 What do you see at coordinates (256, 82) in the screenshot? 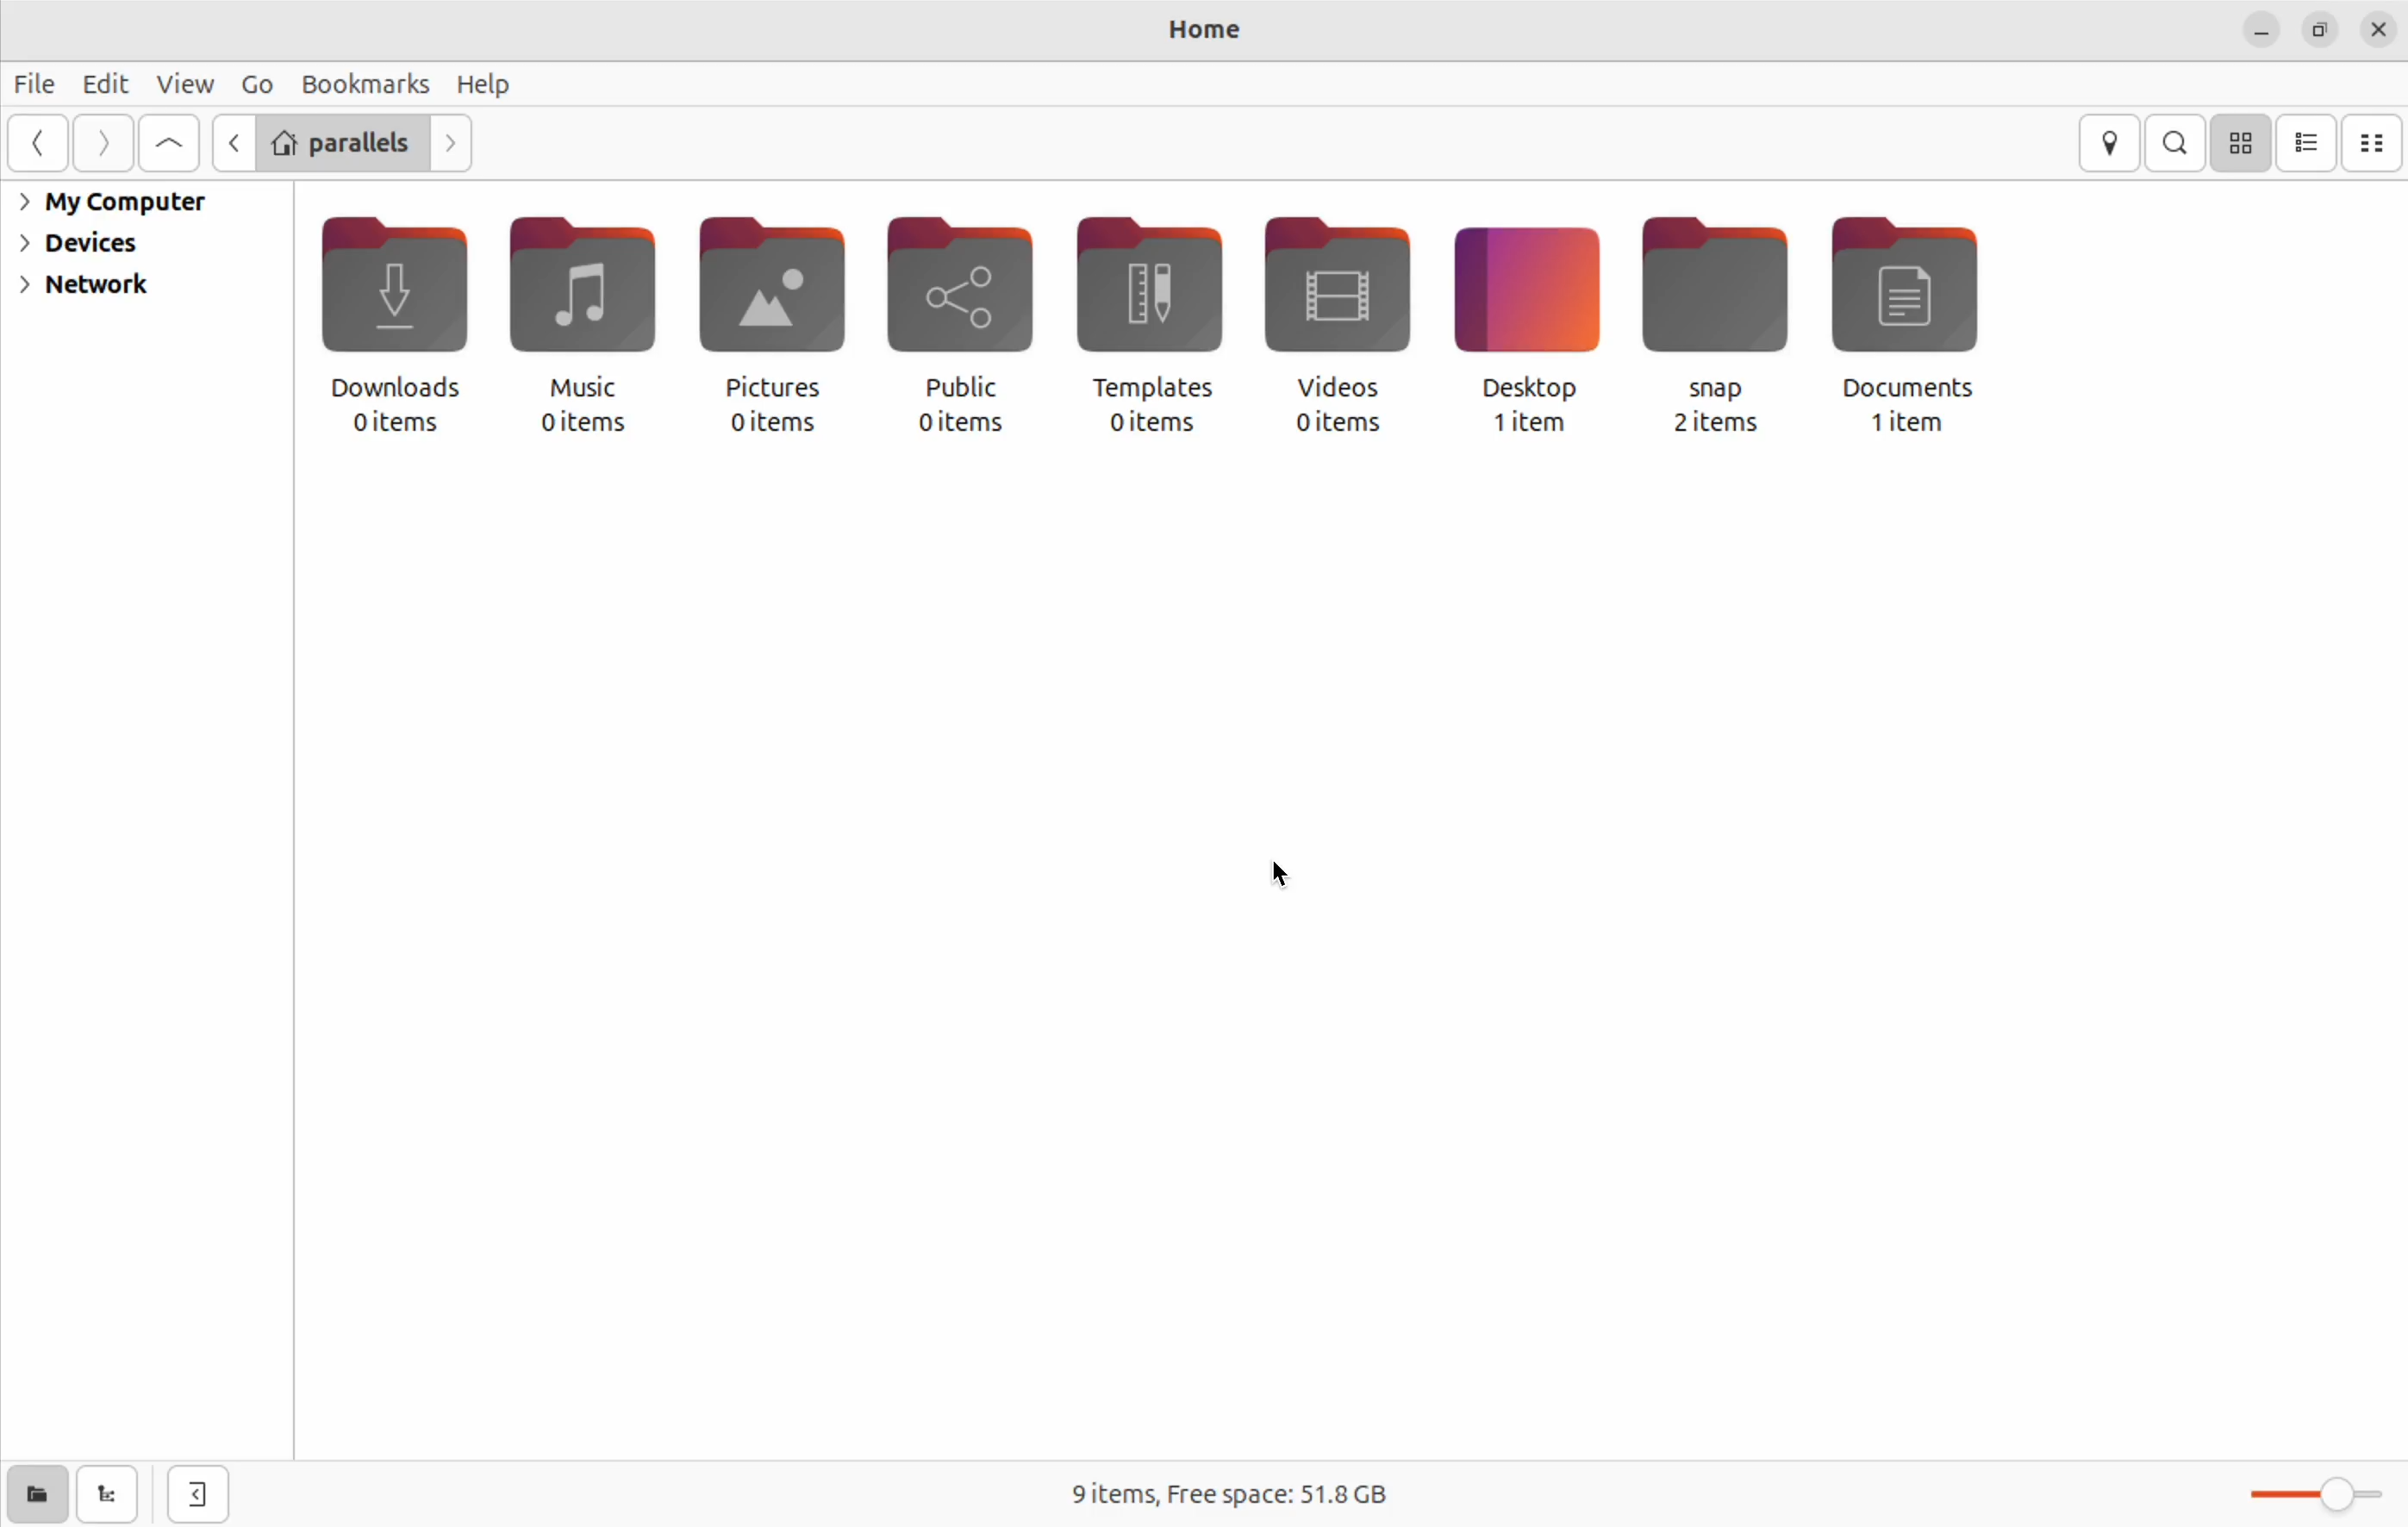
I see `` at bounding box center [256, 82].